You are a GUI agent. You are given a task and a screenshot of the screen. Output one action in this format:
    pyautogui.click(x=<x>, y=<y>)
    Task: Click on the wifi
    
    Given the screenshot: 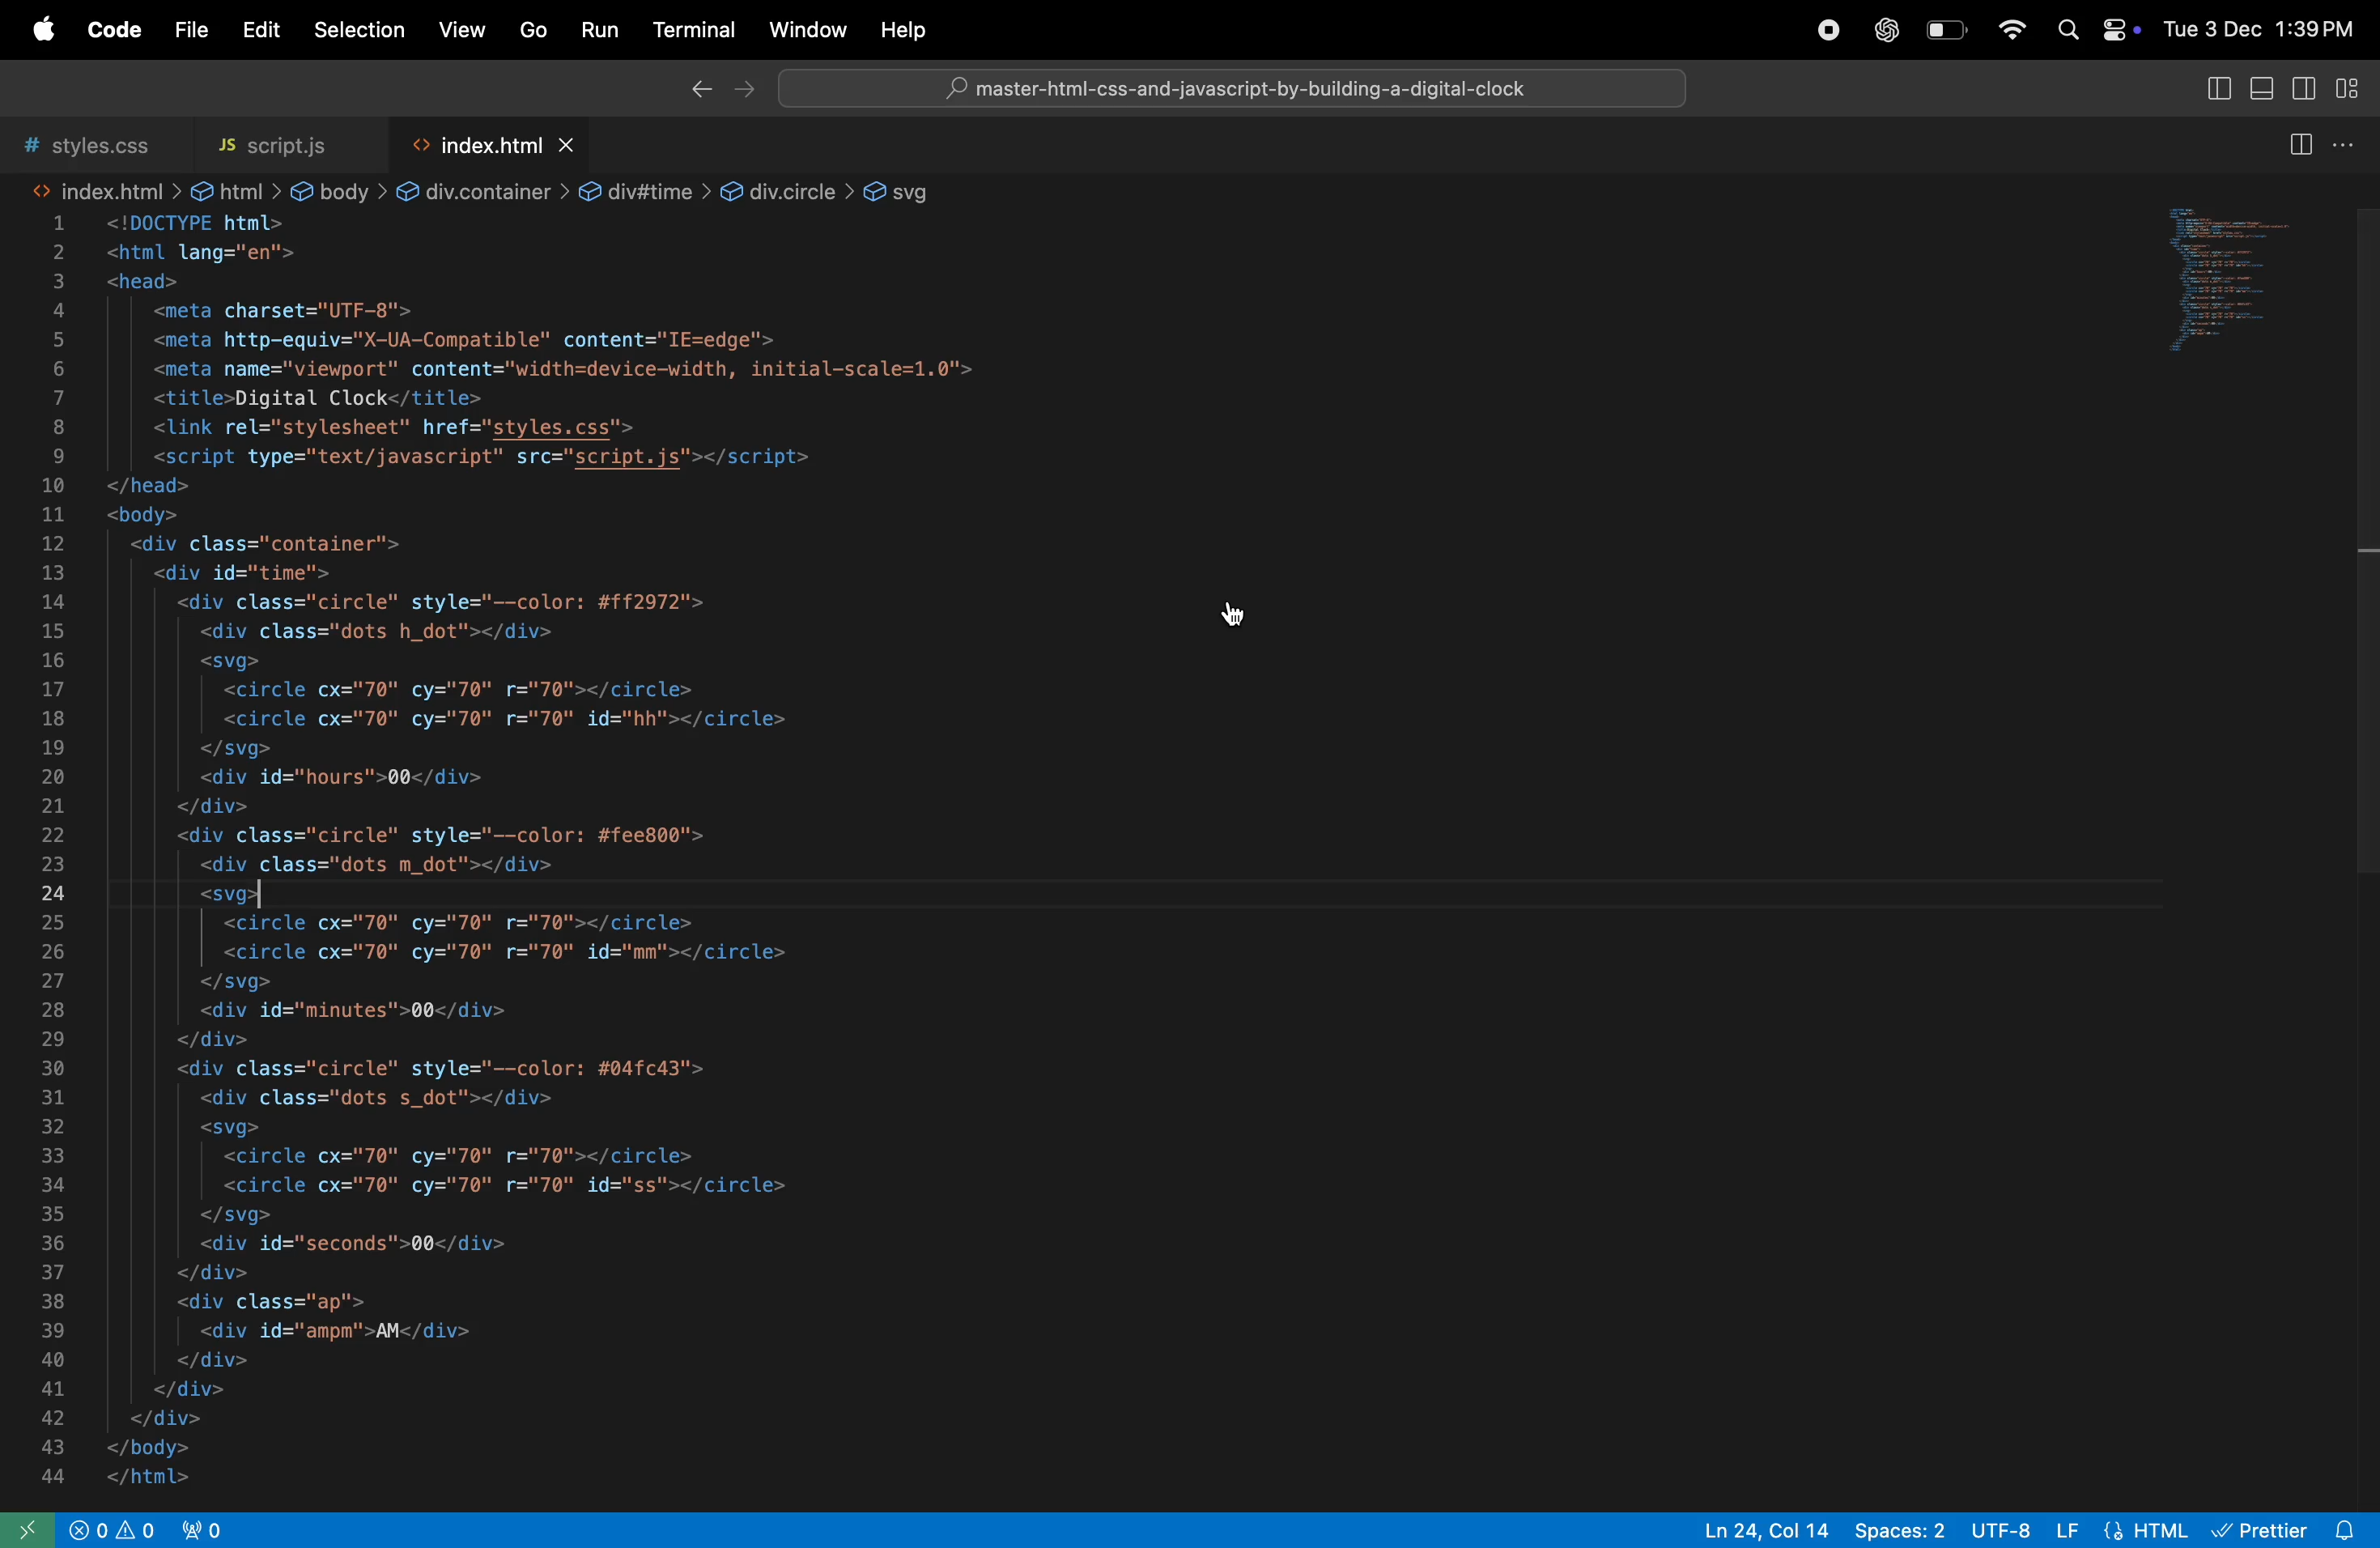 What is the action you would take?
    pyautogui.click(x=2003, y=28)
    